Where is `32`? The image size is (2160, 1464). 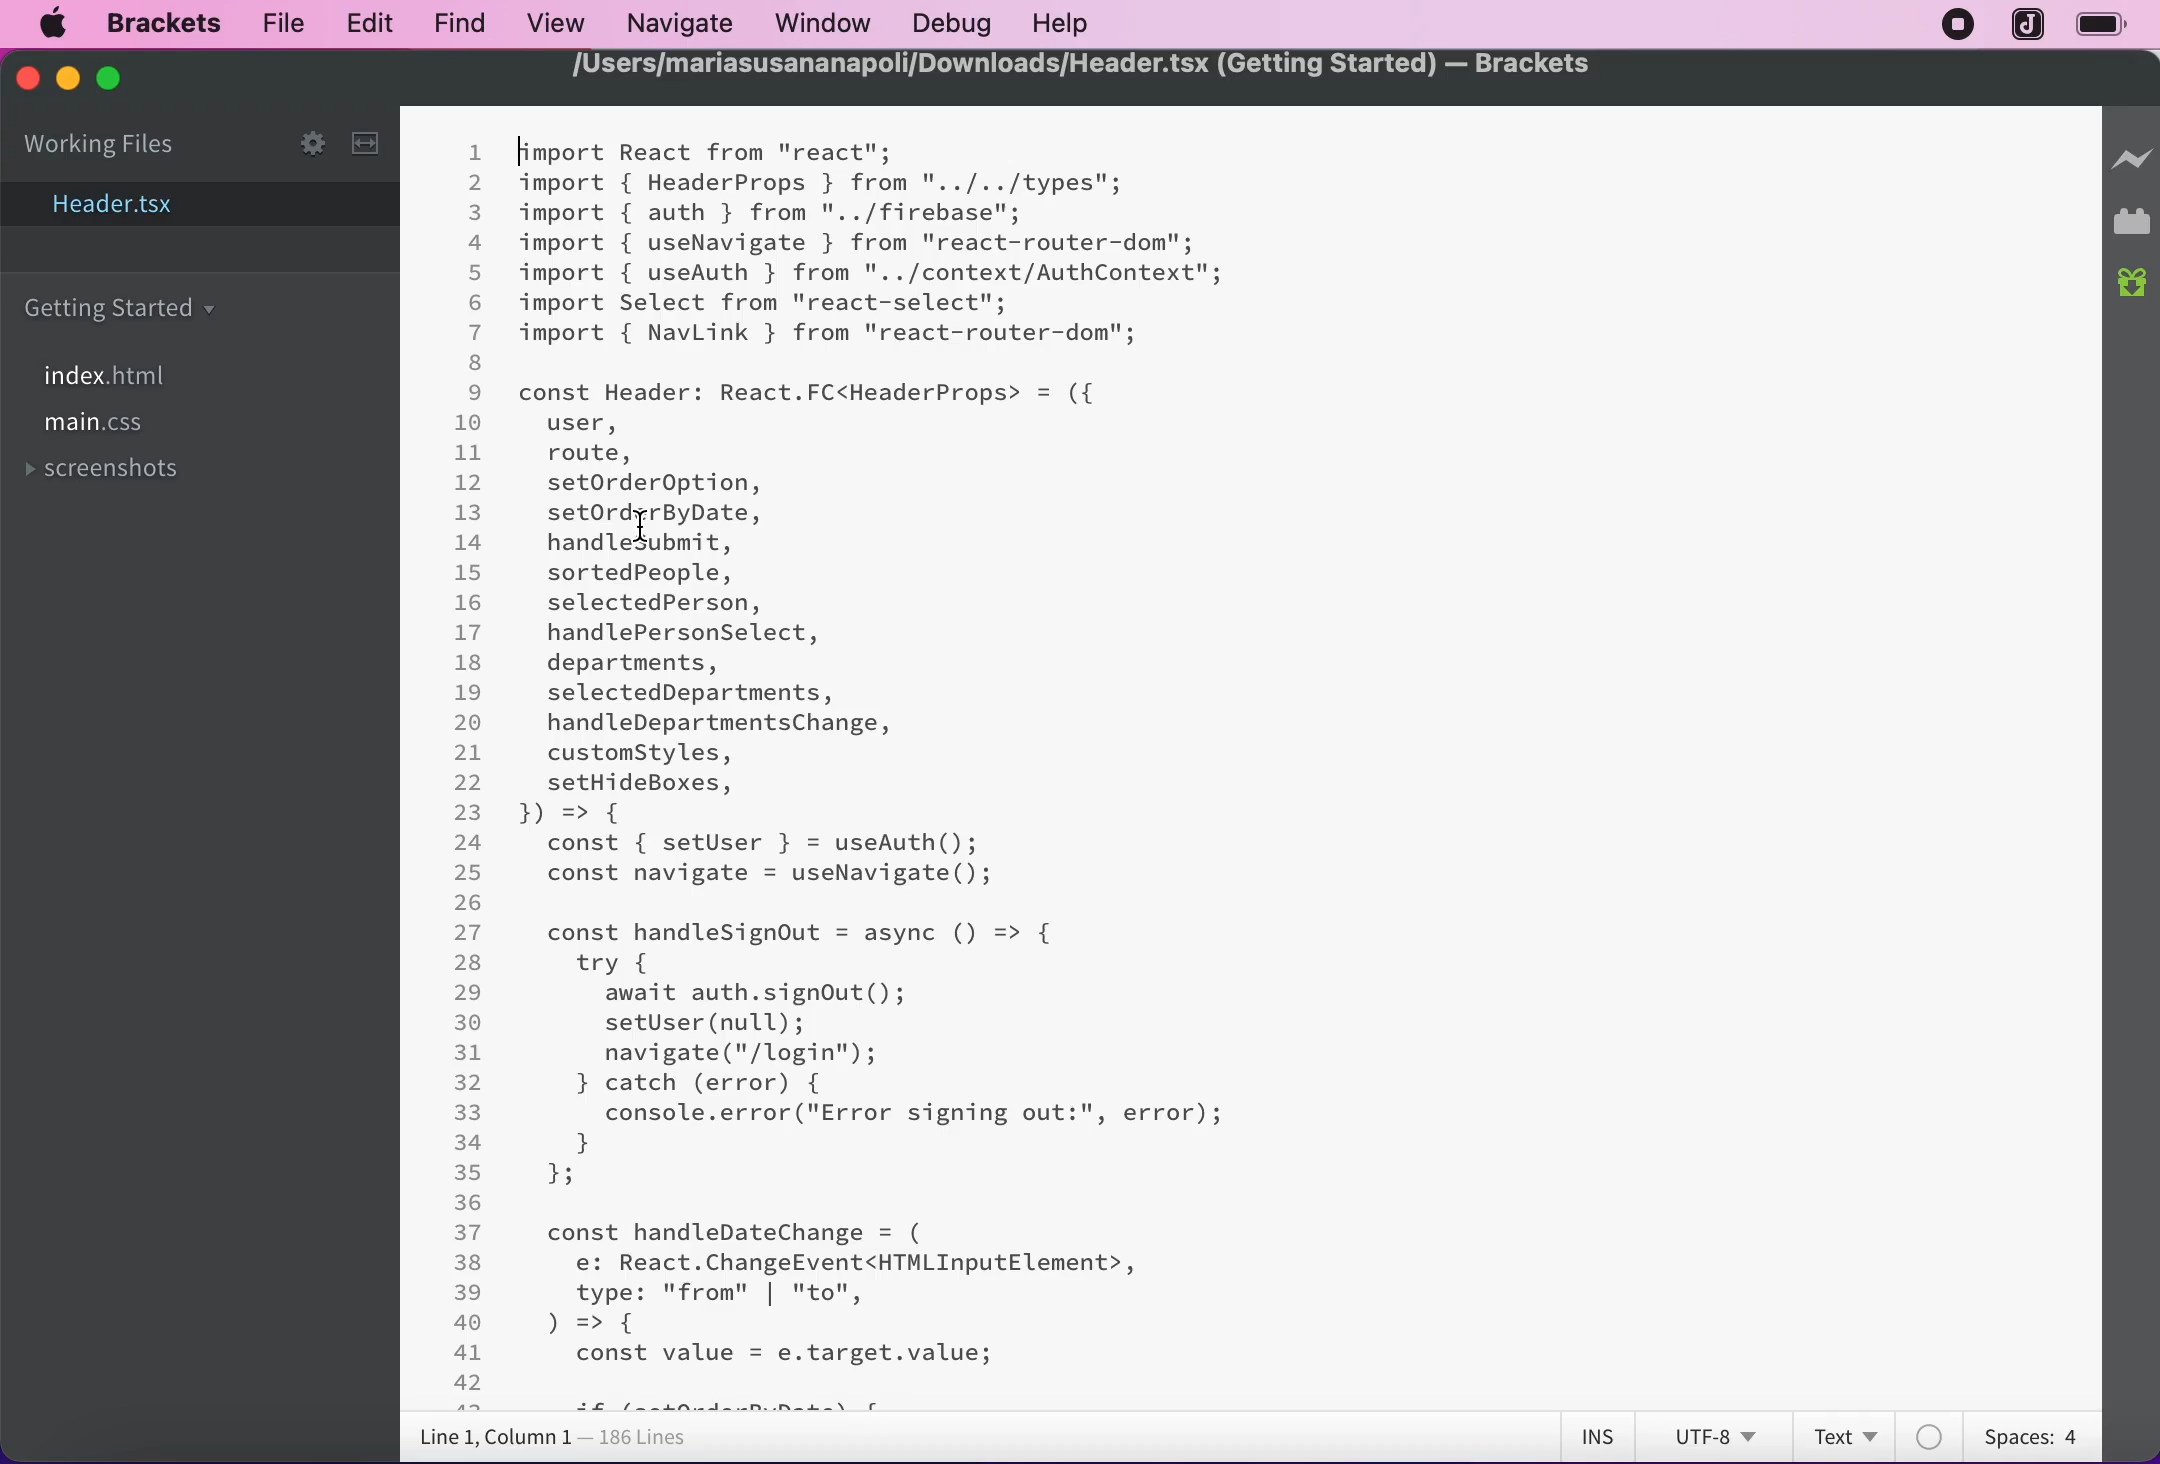 32 is located at coordinates (466, 1082).